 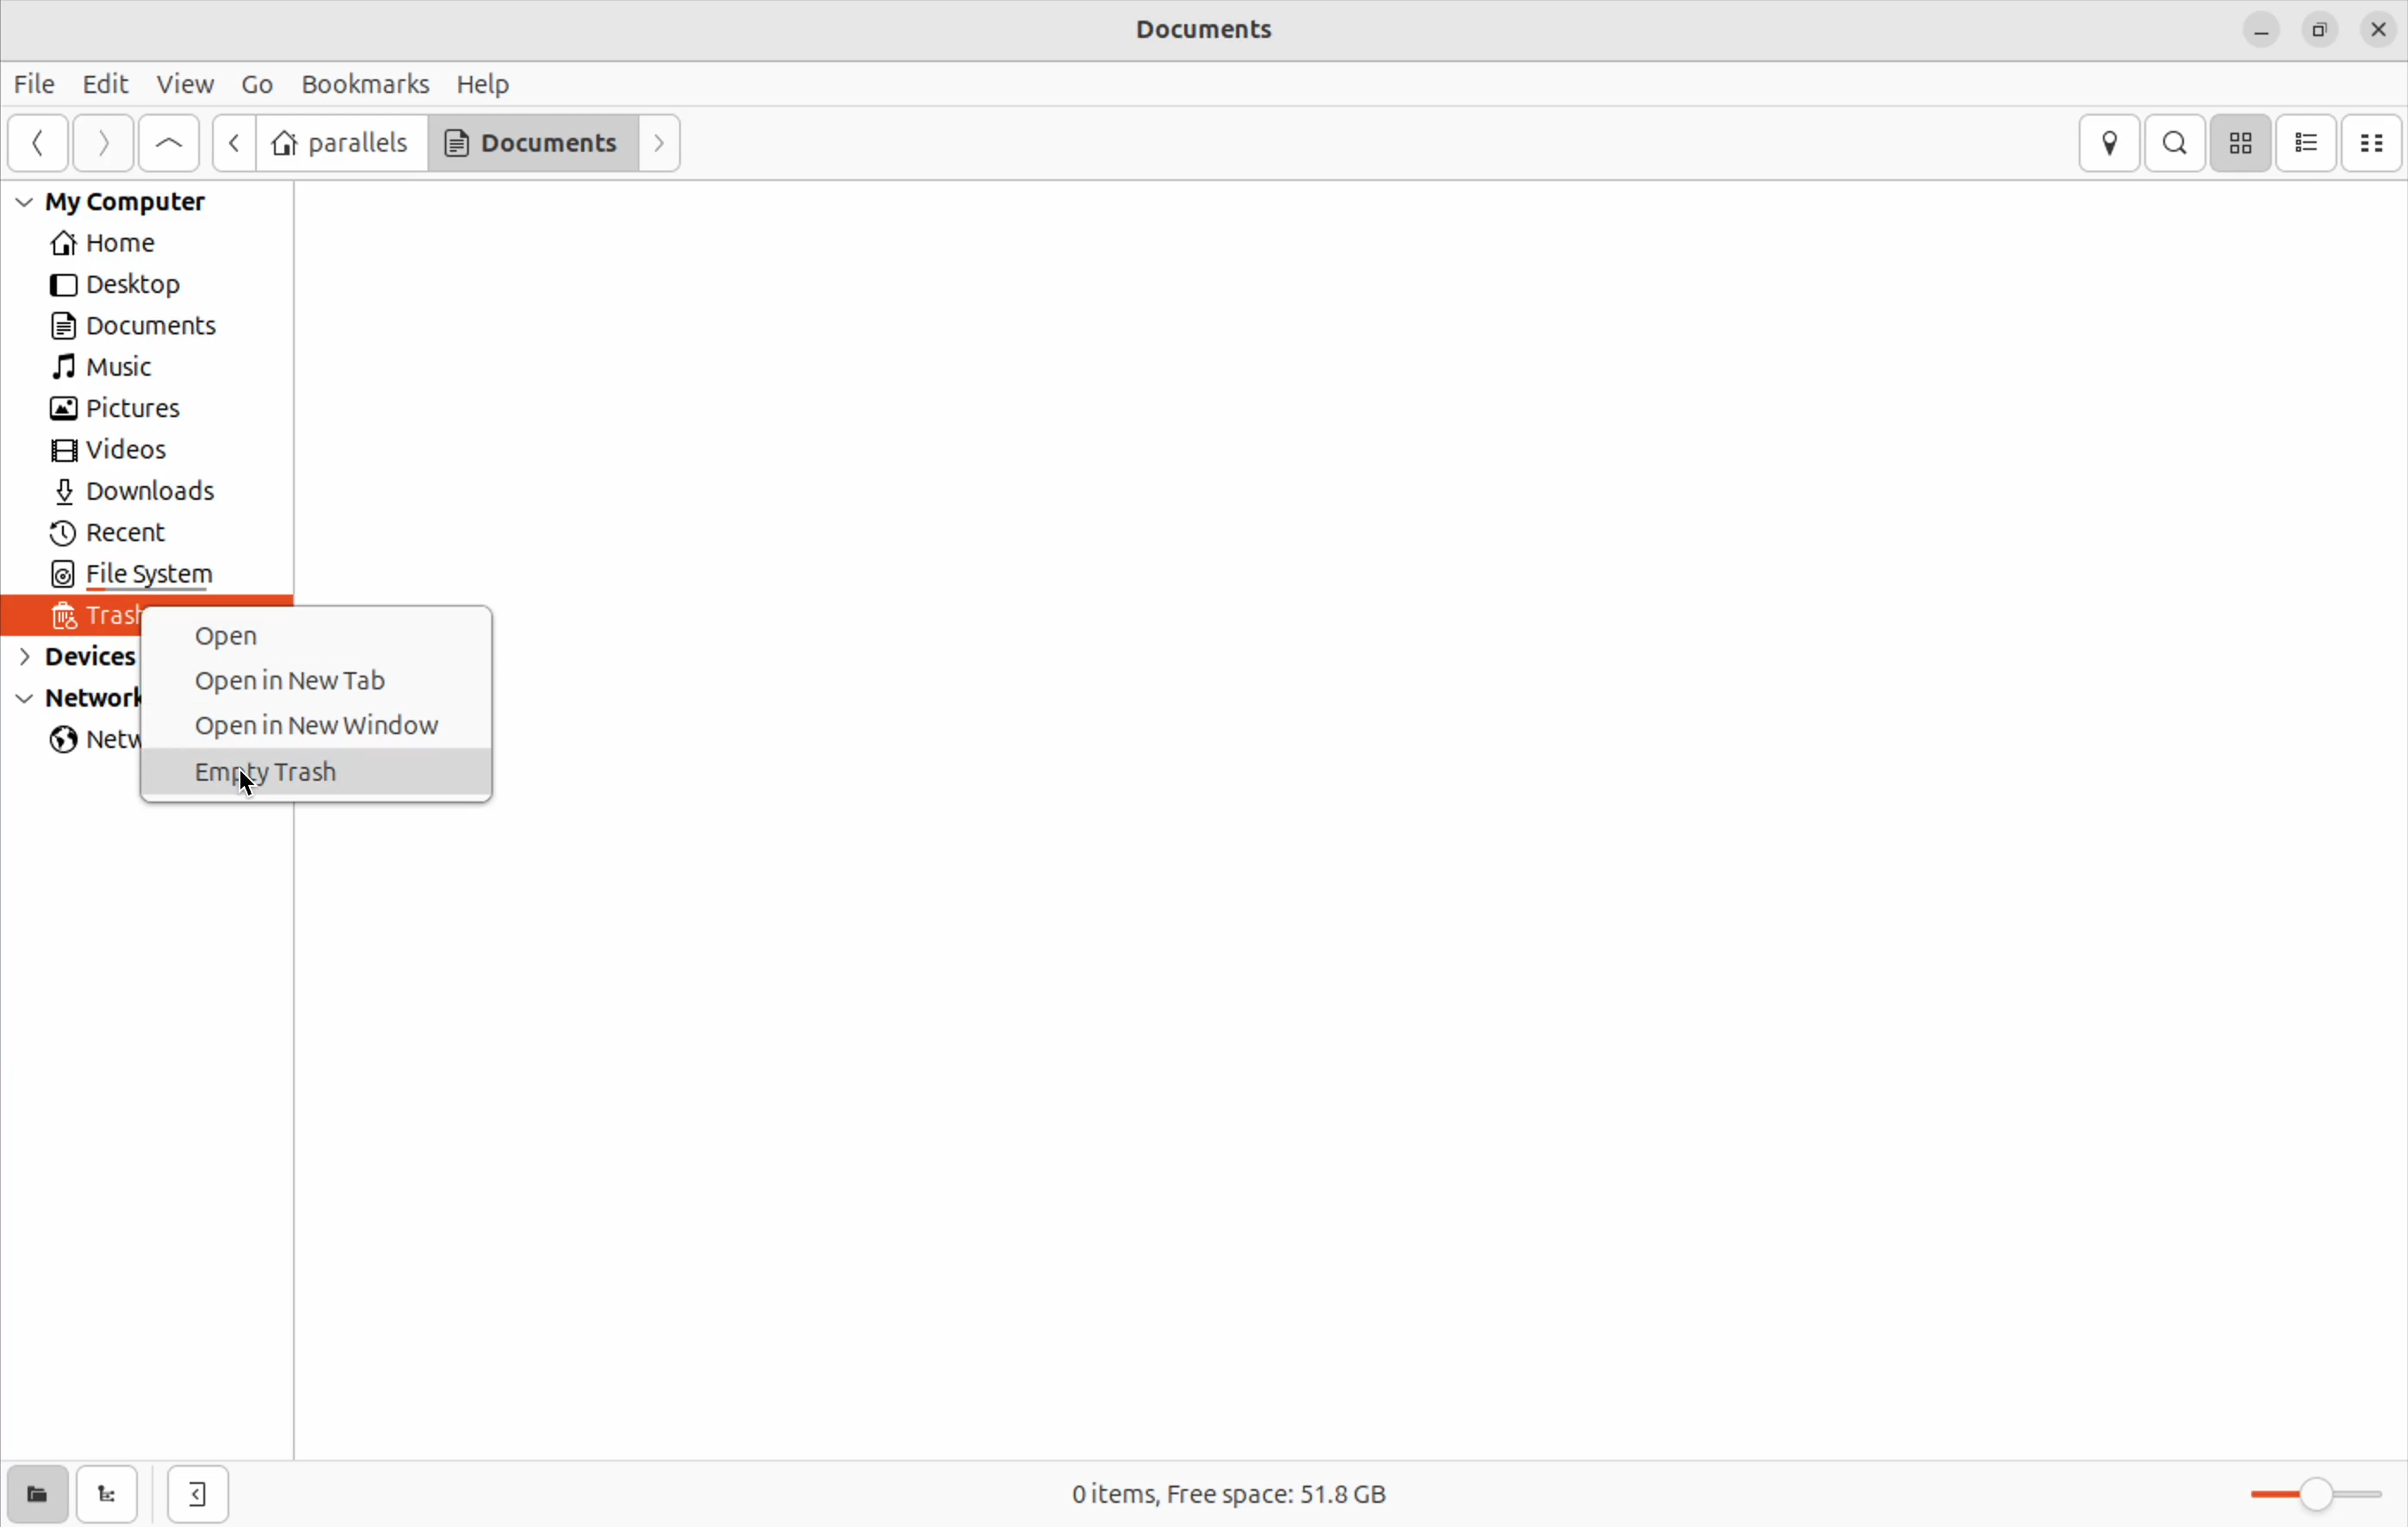 I want to click on devices, so click(x=76, y=656).